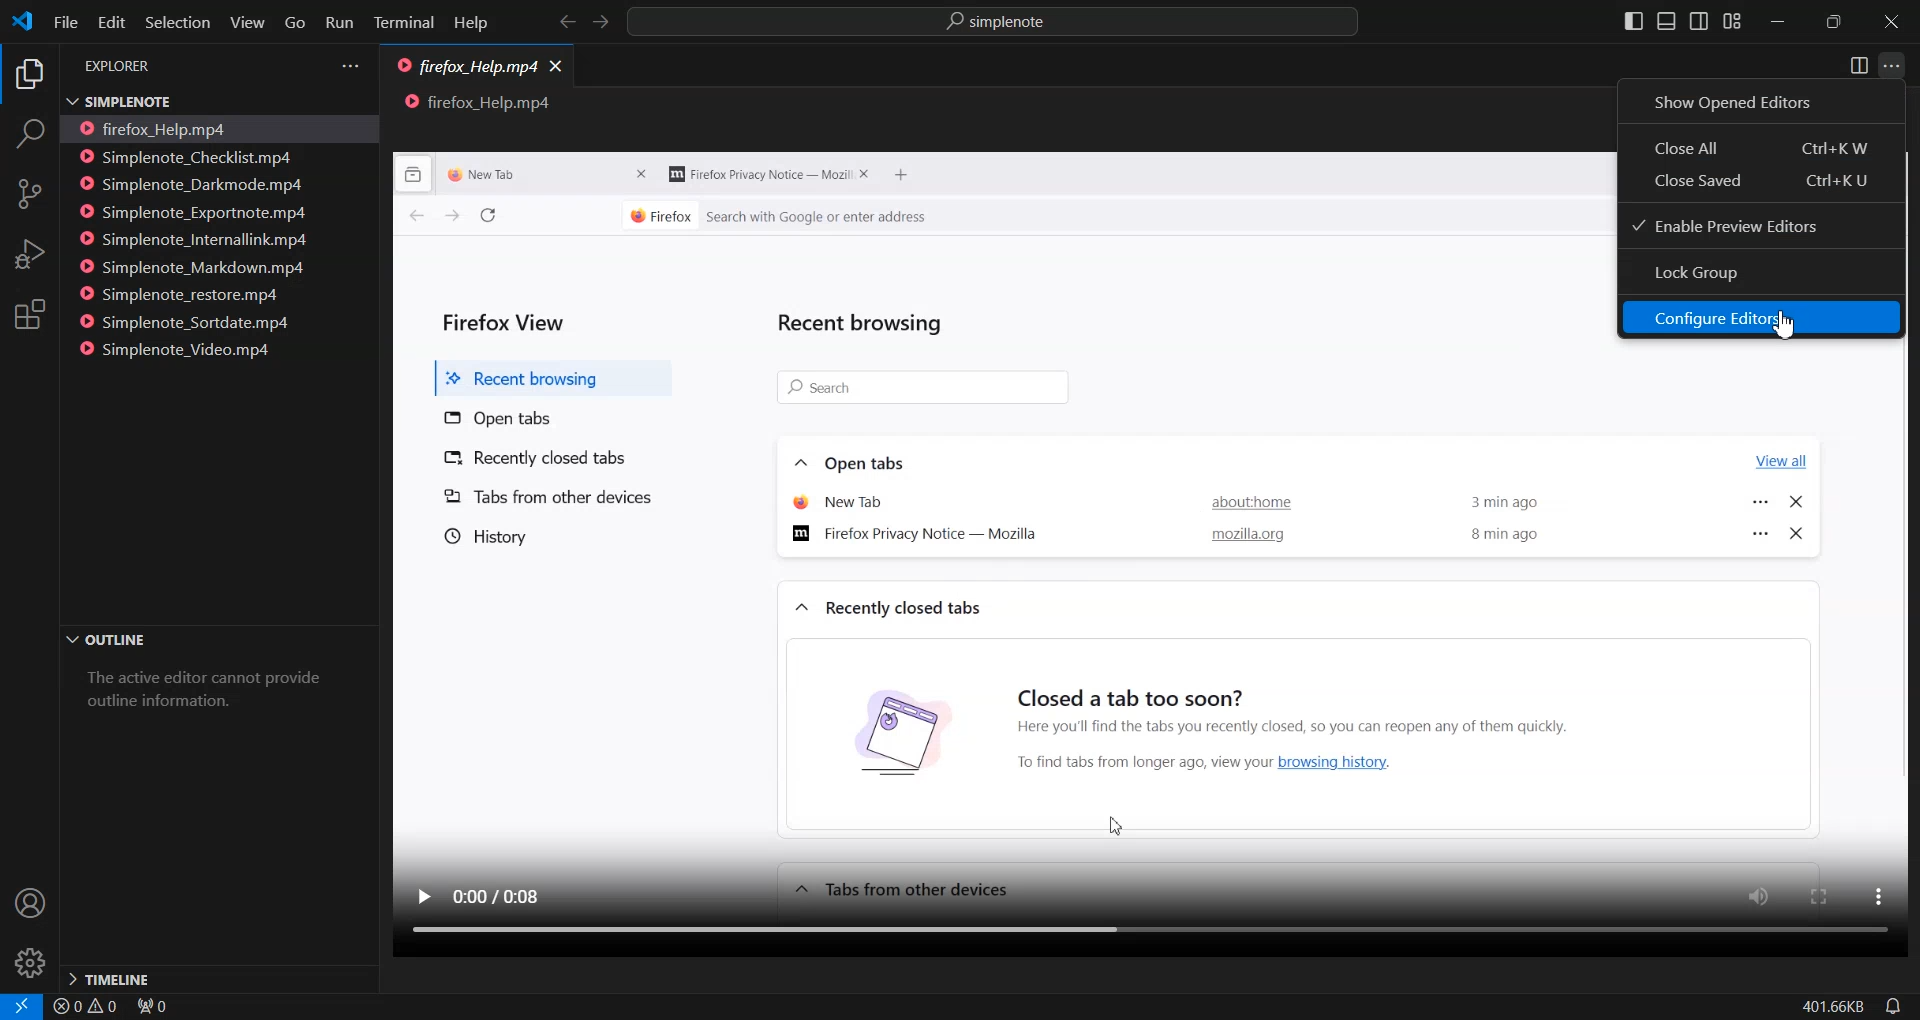  I want to click on Simplenote_Sortdate.mp4, so click(192, 322).